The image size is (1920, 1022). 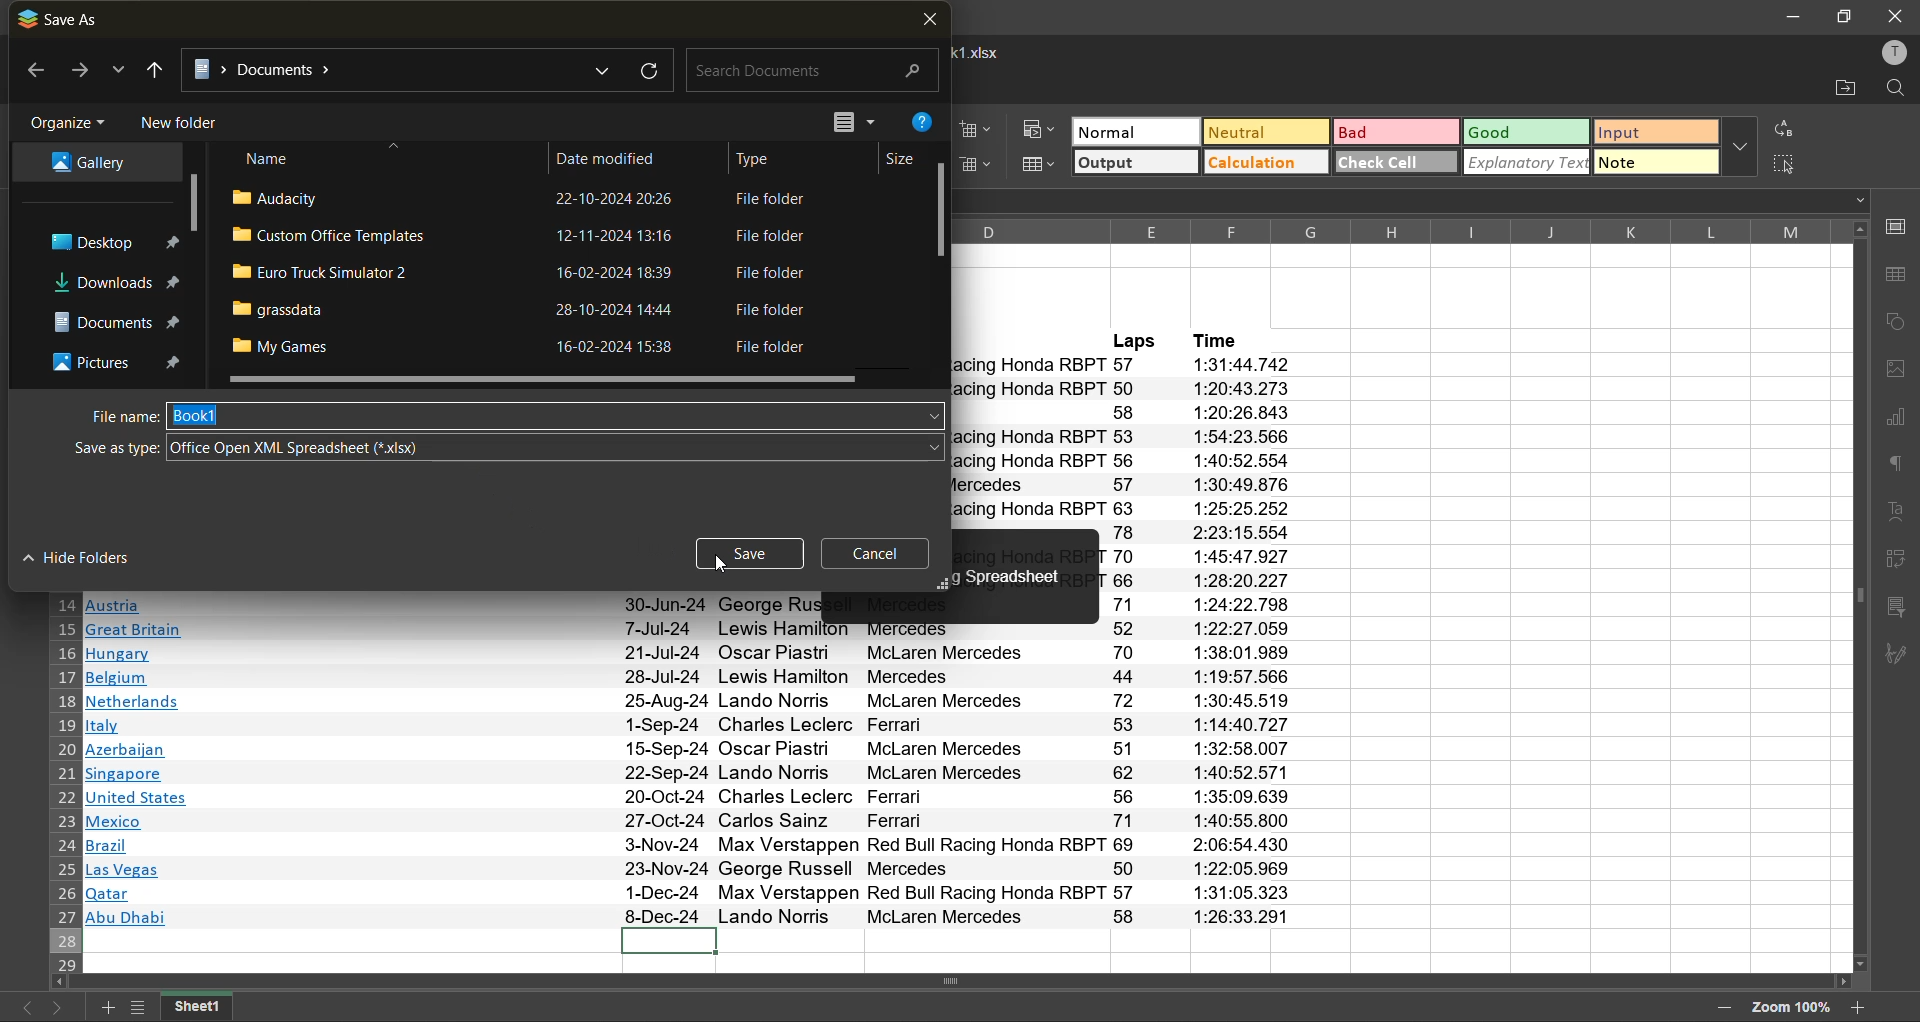 What do you see at coordinates (690, 773) in the screenshot?
I see `Singapore 22-Sep-24 Lando Norris McLaren Mercedes 62 1:40:52.571` at bounding box center [690, 773].